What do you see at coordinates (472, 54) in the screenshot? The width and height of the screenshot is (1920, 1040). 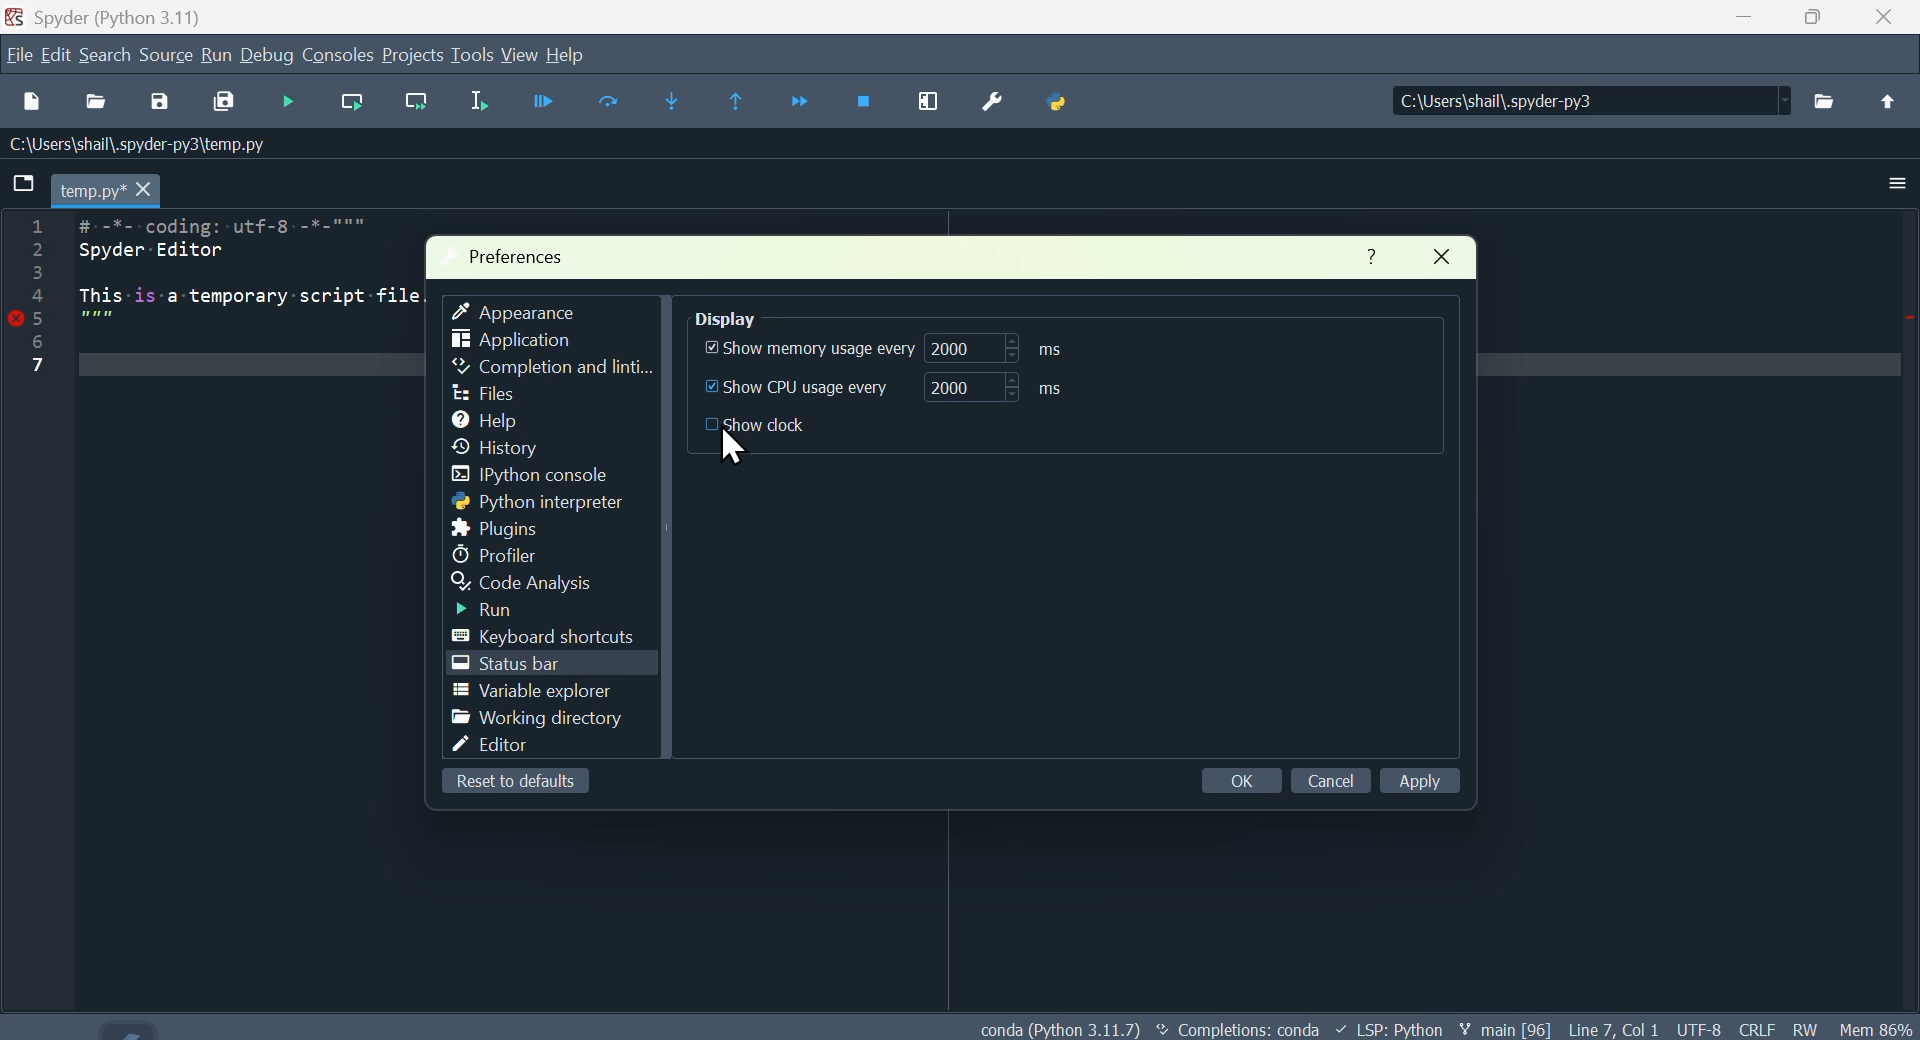 I see `Tools` at bounding box center [472, 54].